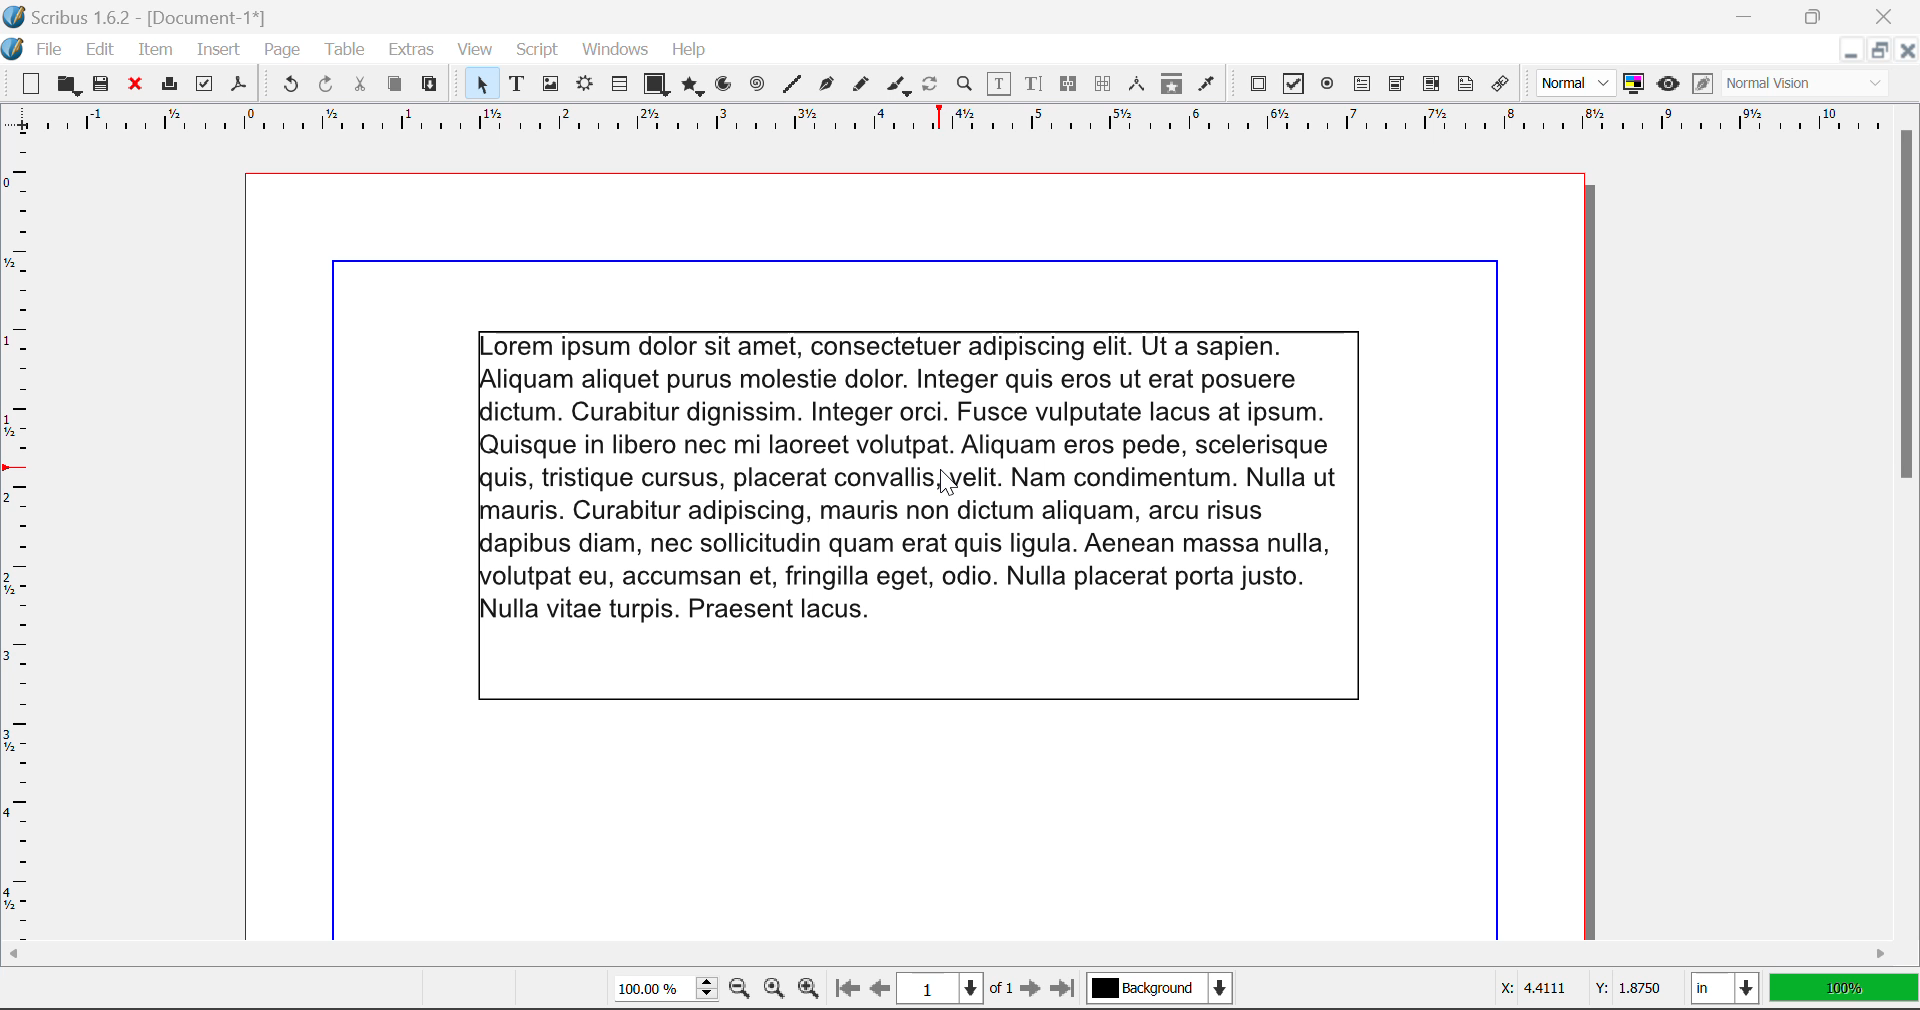  Describe the element at coordinates (290, 87) in the screenshot. I see `Undo` at that location.